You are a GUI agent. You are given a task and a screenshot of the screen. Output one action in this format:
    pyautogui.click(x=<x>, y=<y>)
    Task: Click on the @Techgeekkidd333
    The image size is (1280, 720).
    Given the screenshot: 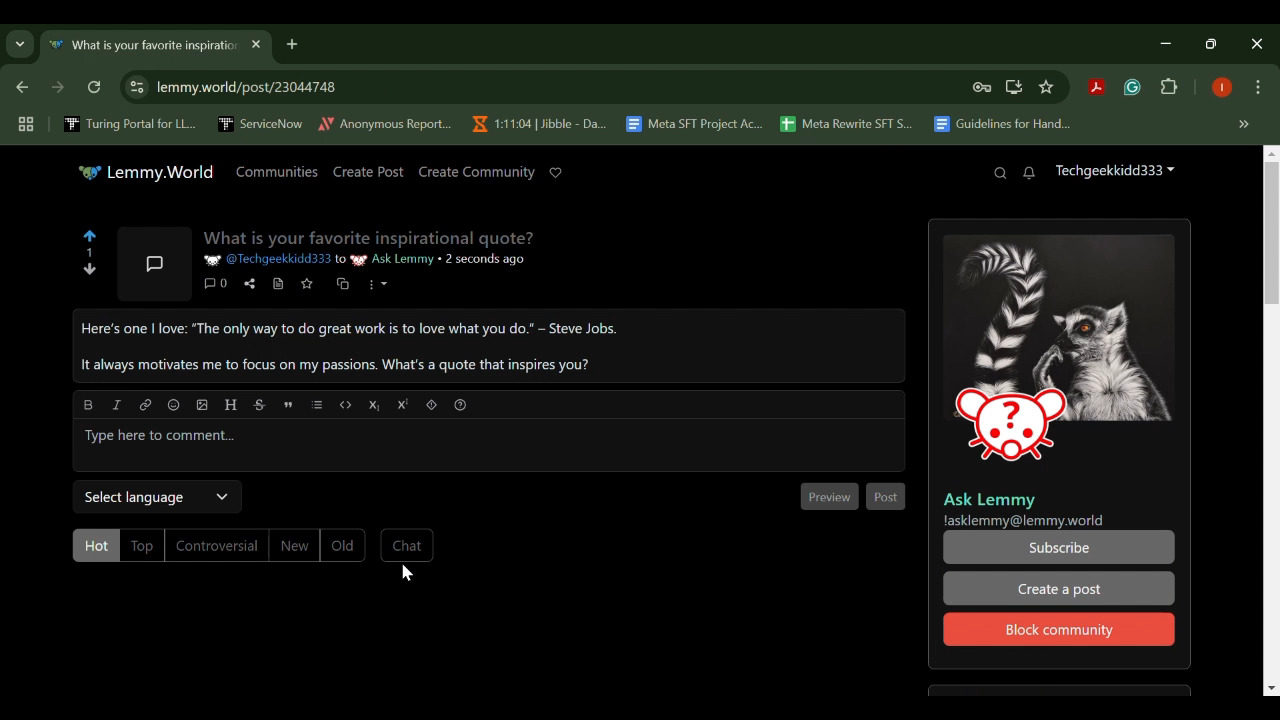 What is the action you would take?
    pyautogui.click(x=266, y=259)
    